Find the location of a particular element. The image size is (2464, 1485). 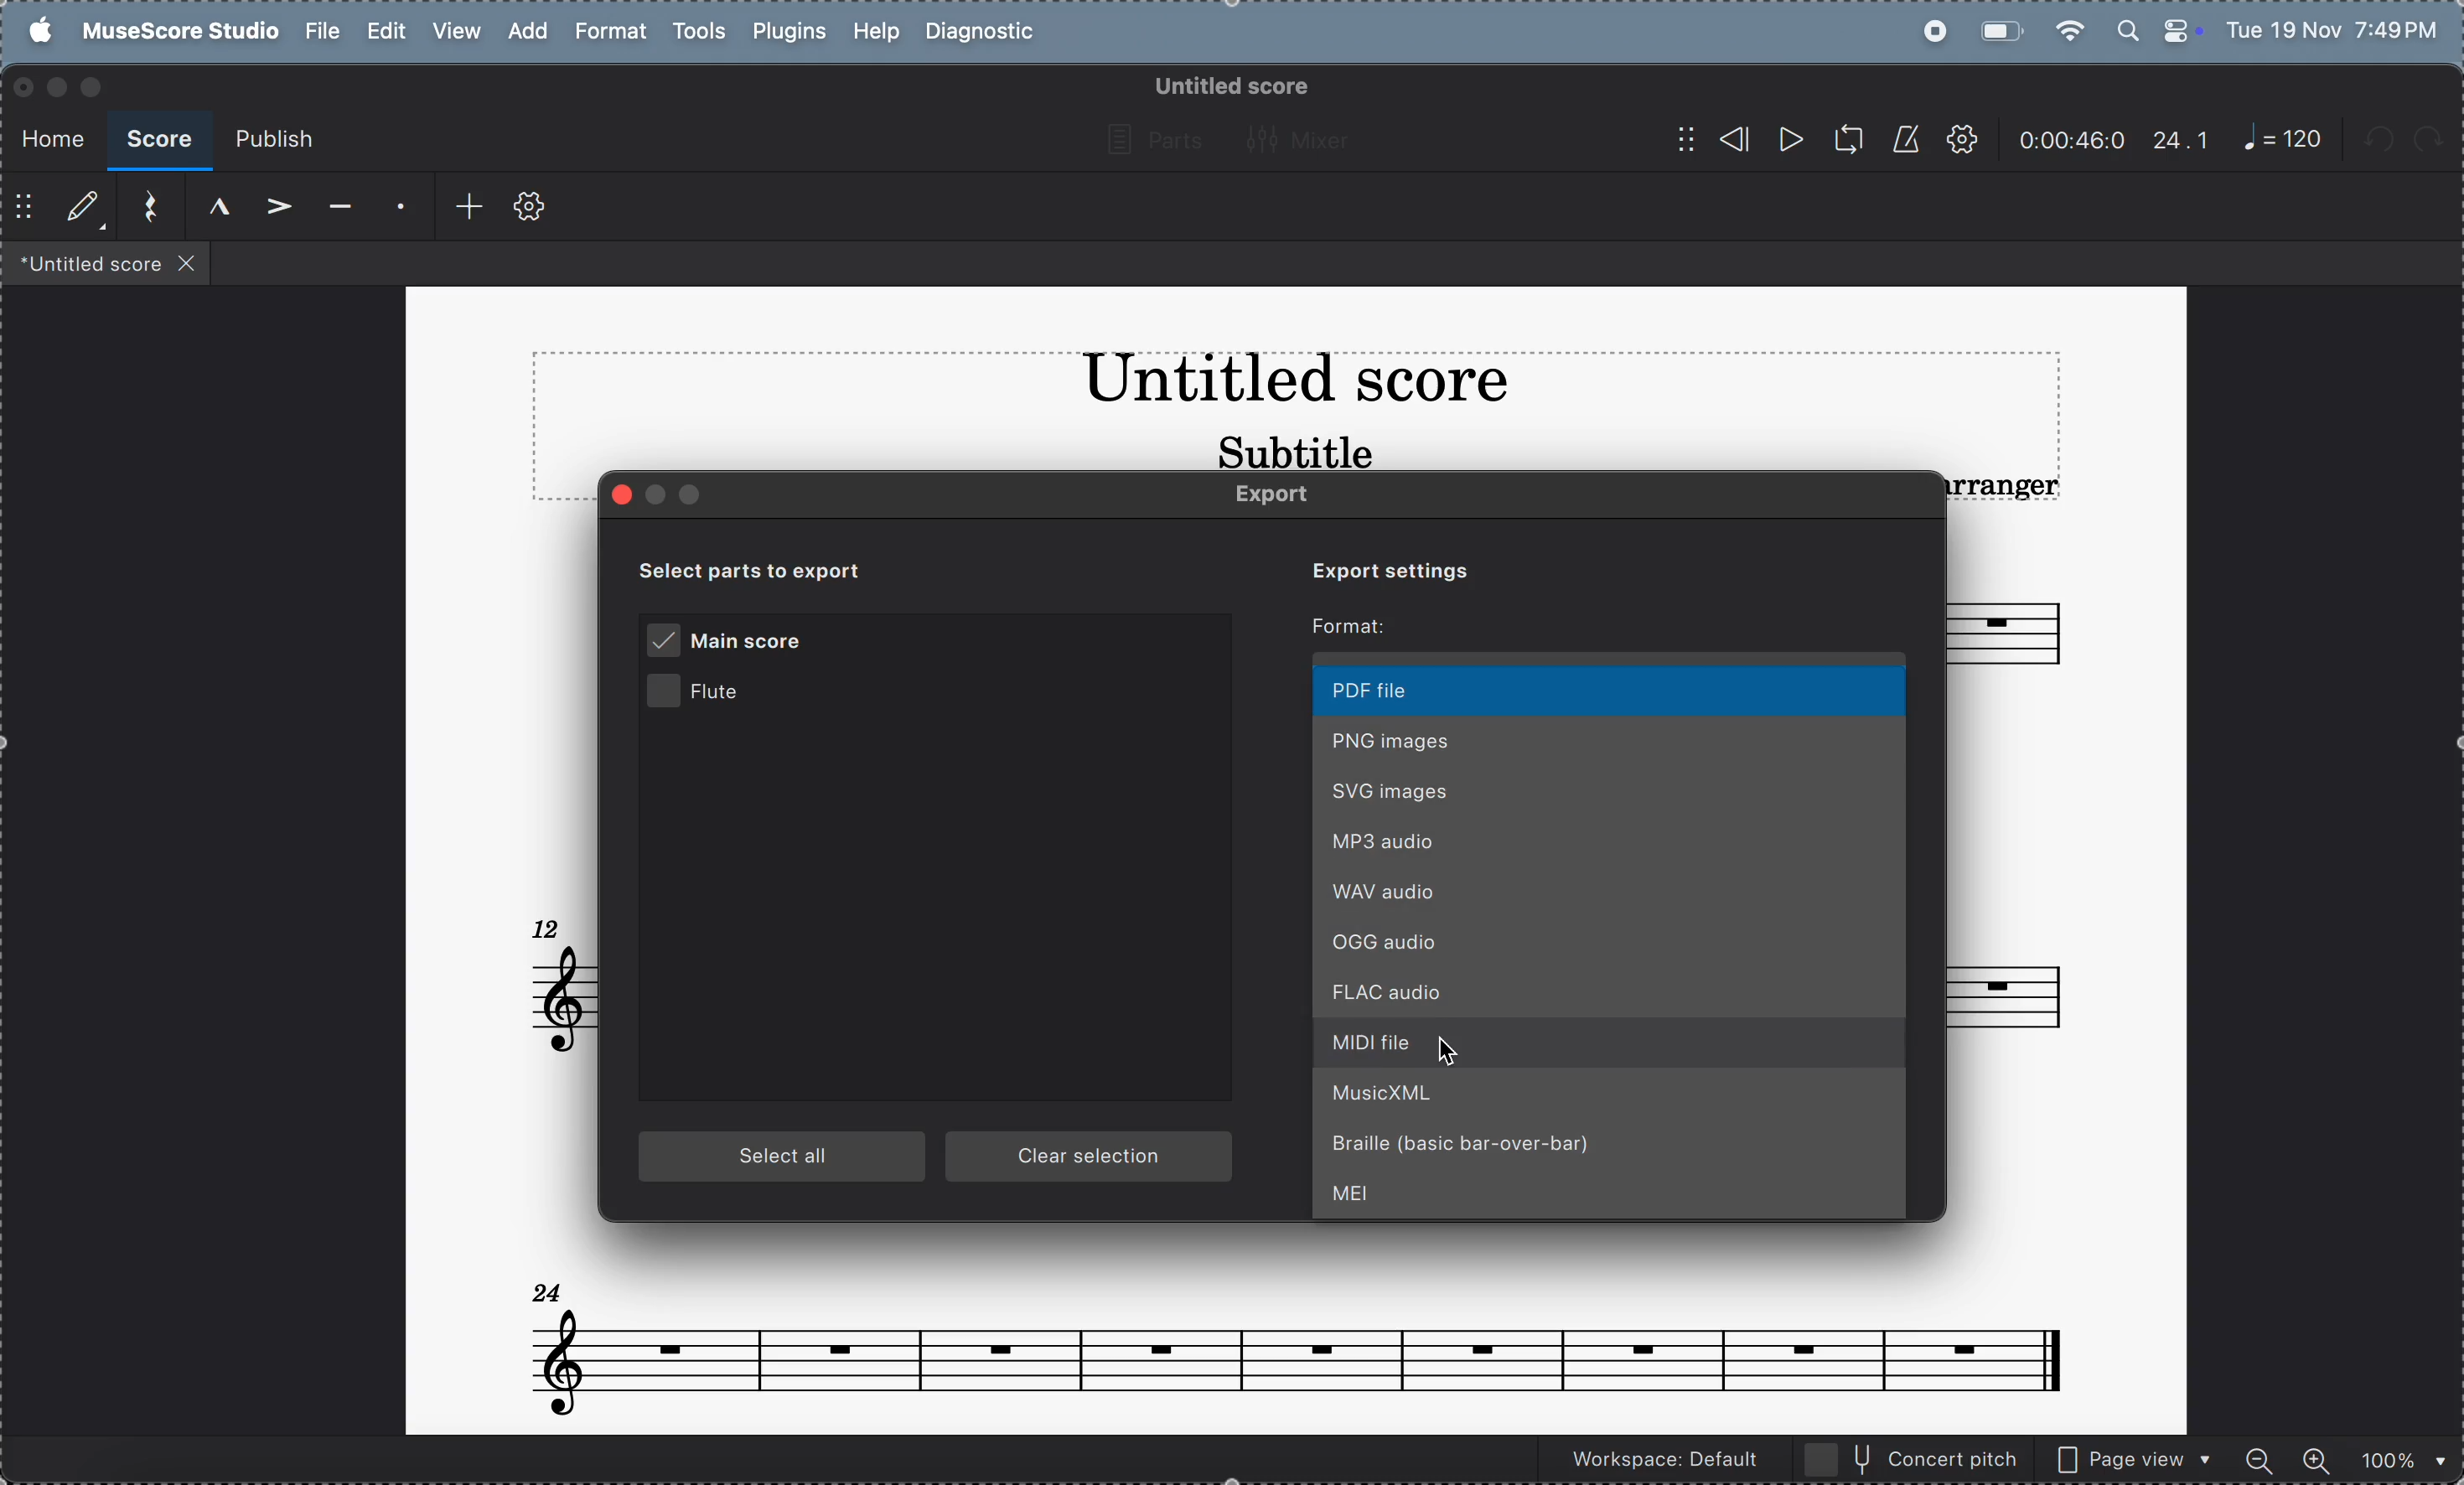

parts is located at coordinates (1149, 141).